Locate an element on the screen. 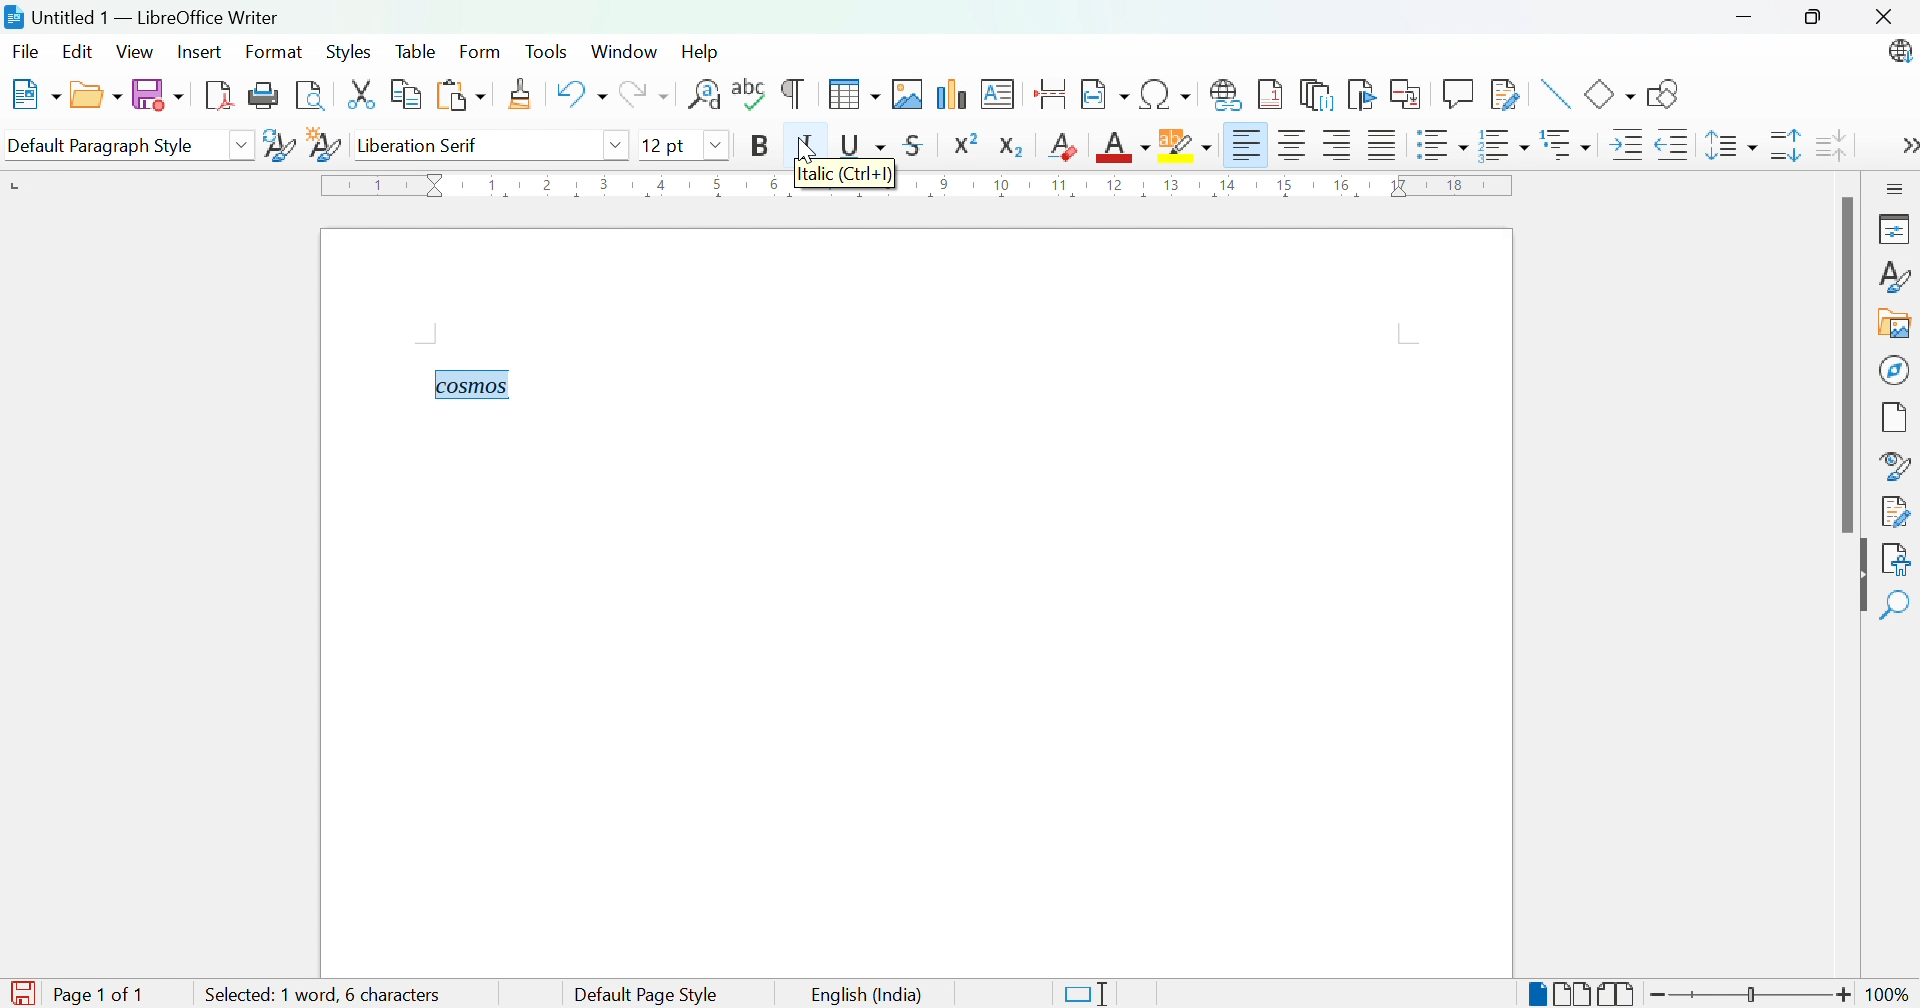 Image resolution: width=1920 pixels, height=1008 pixels. Font color is located at coordinates (1125, 148).